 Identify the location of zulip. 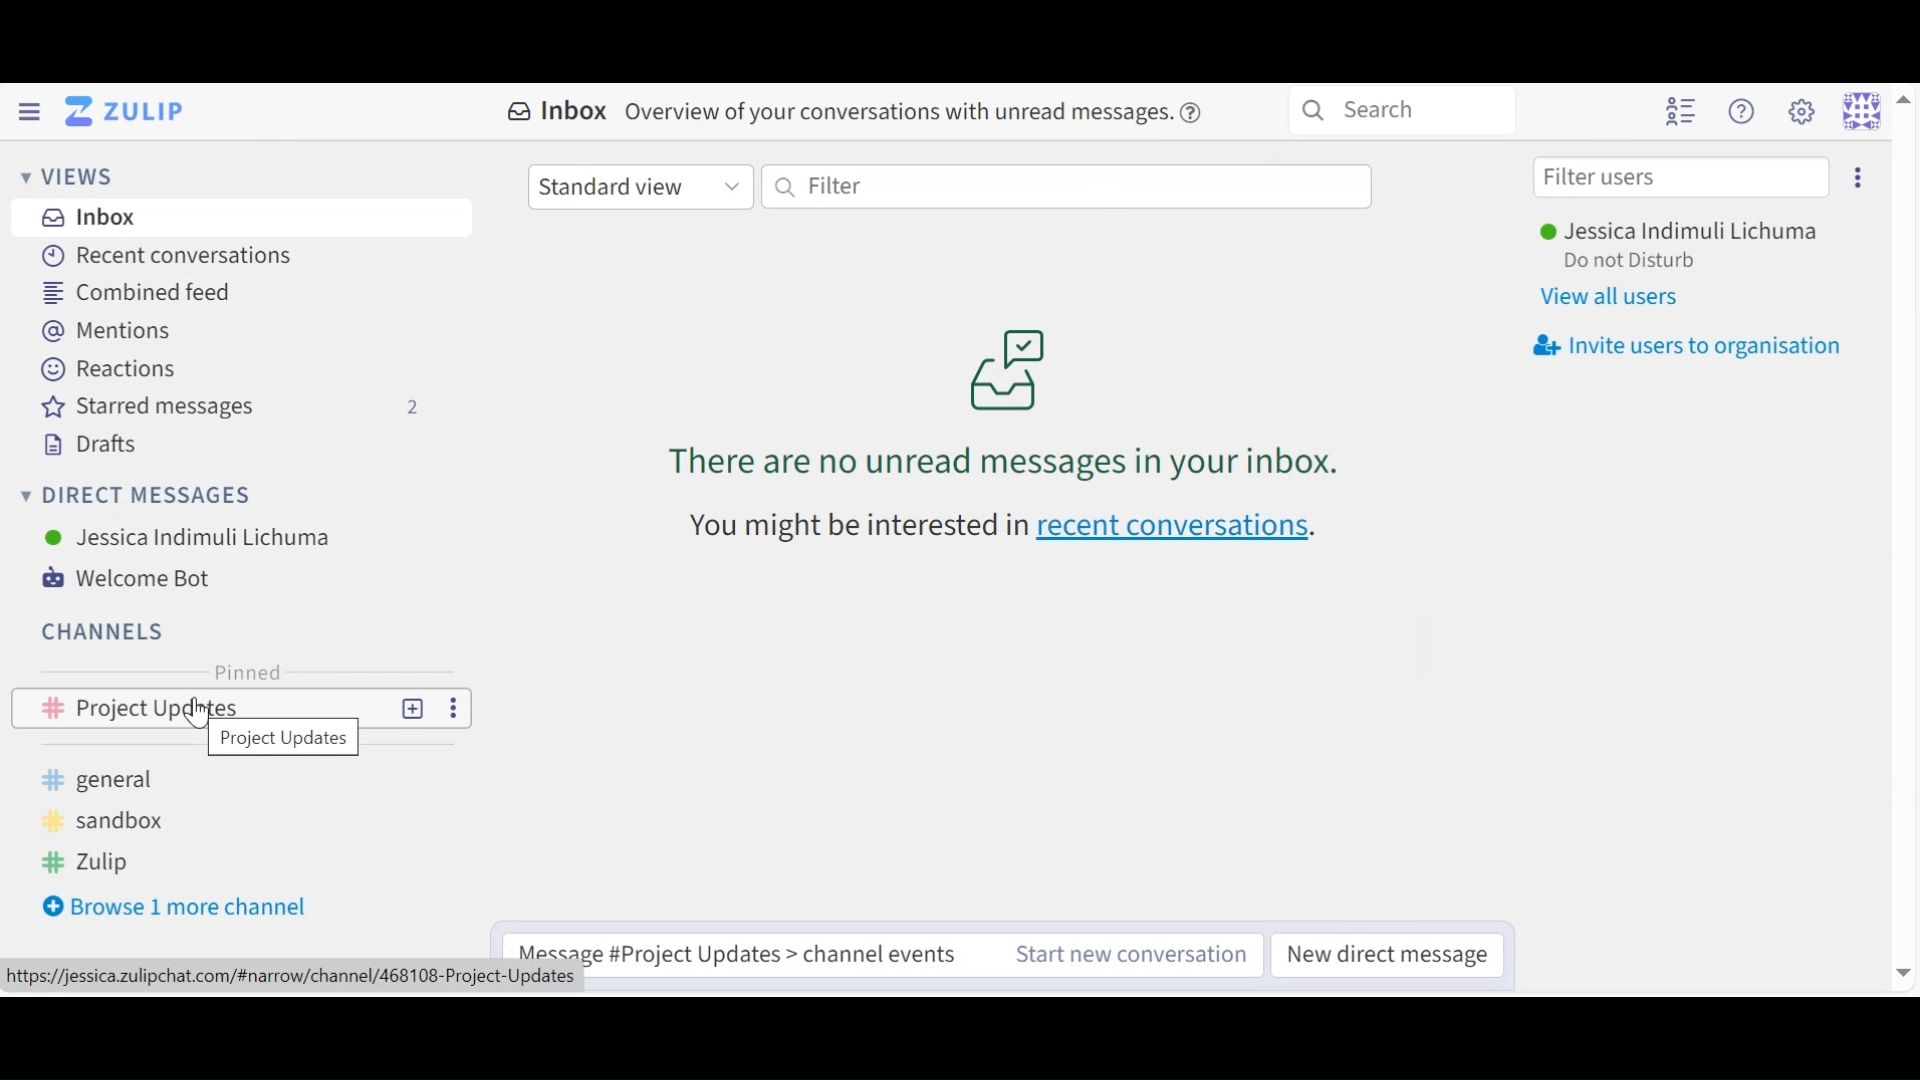
(84, 861).